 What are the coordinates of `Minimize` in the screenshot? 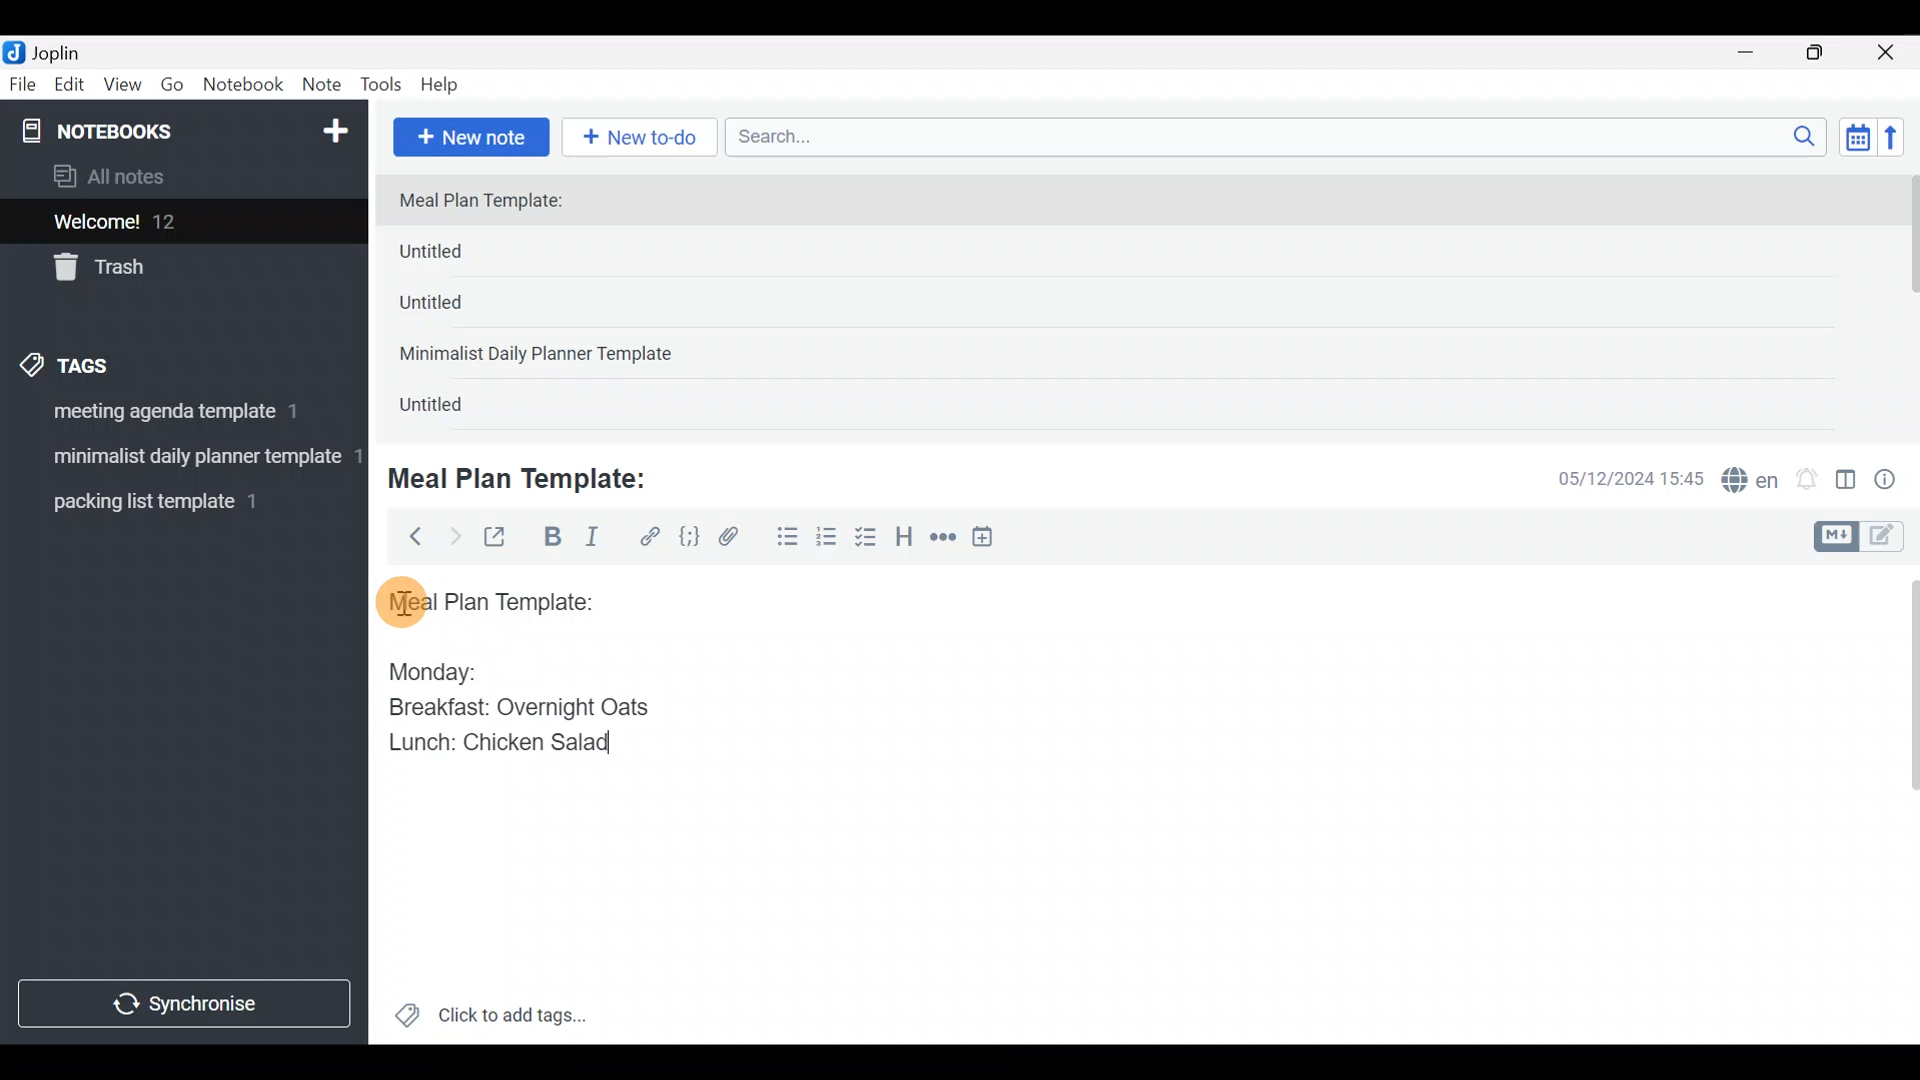 It's located at (1757, 50).